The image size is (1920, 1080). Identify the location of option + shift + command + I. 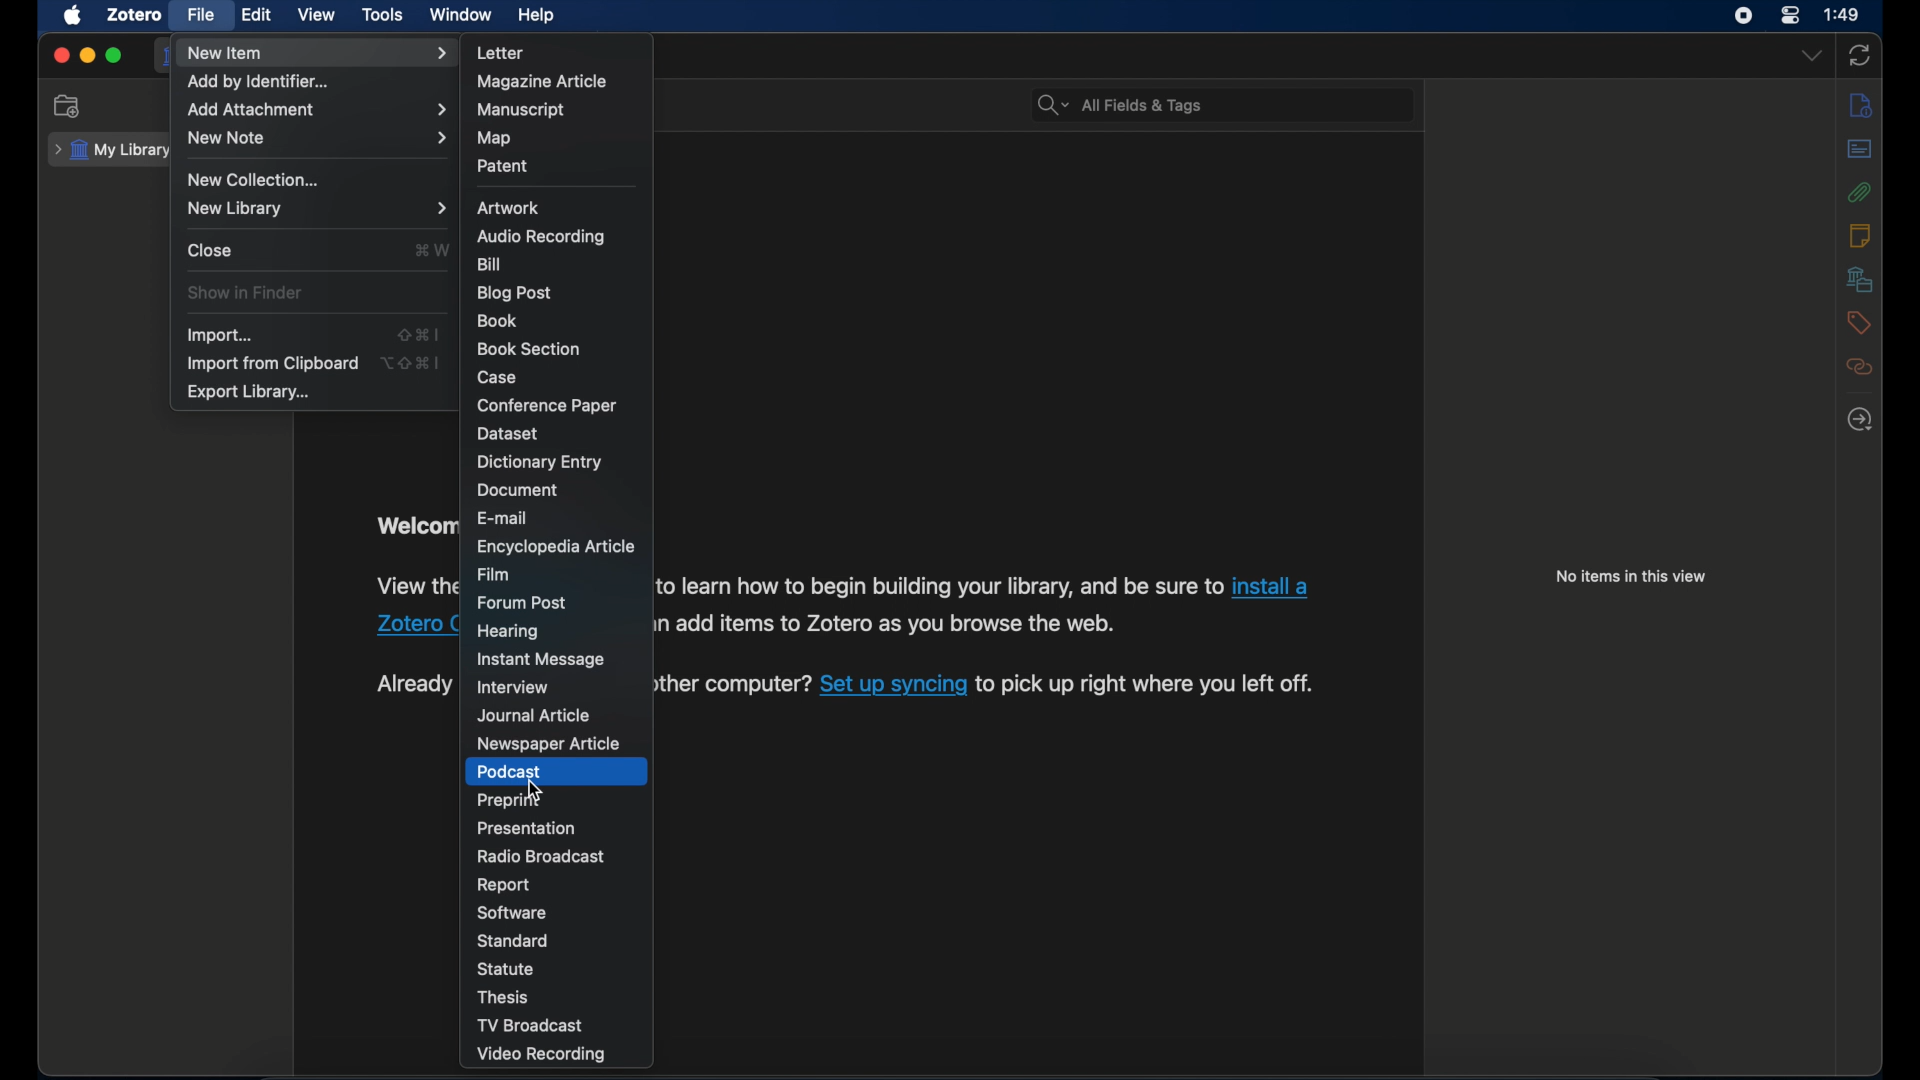
(413, 362).